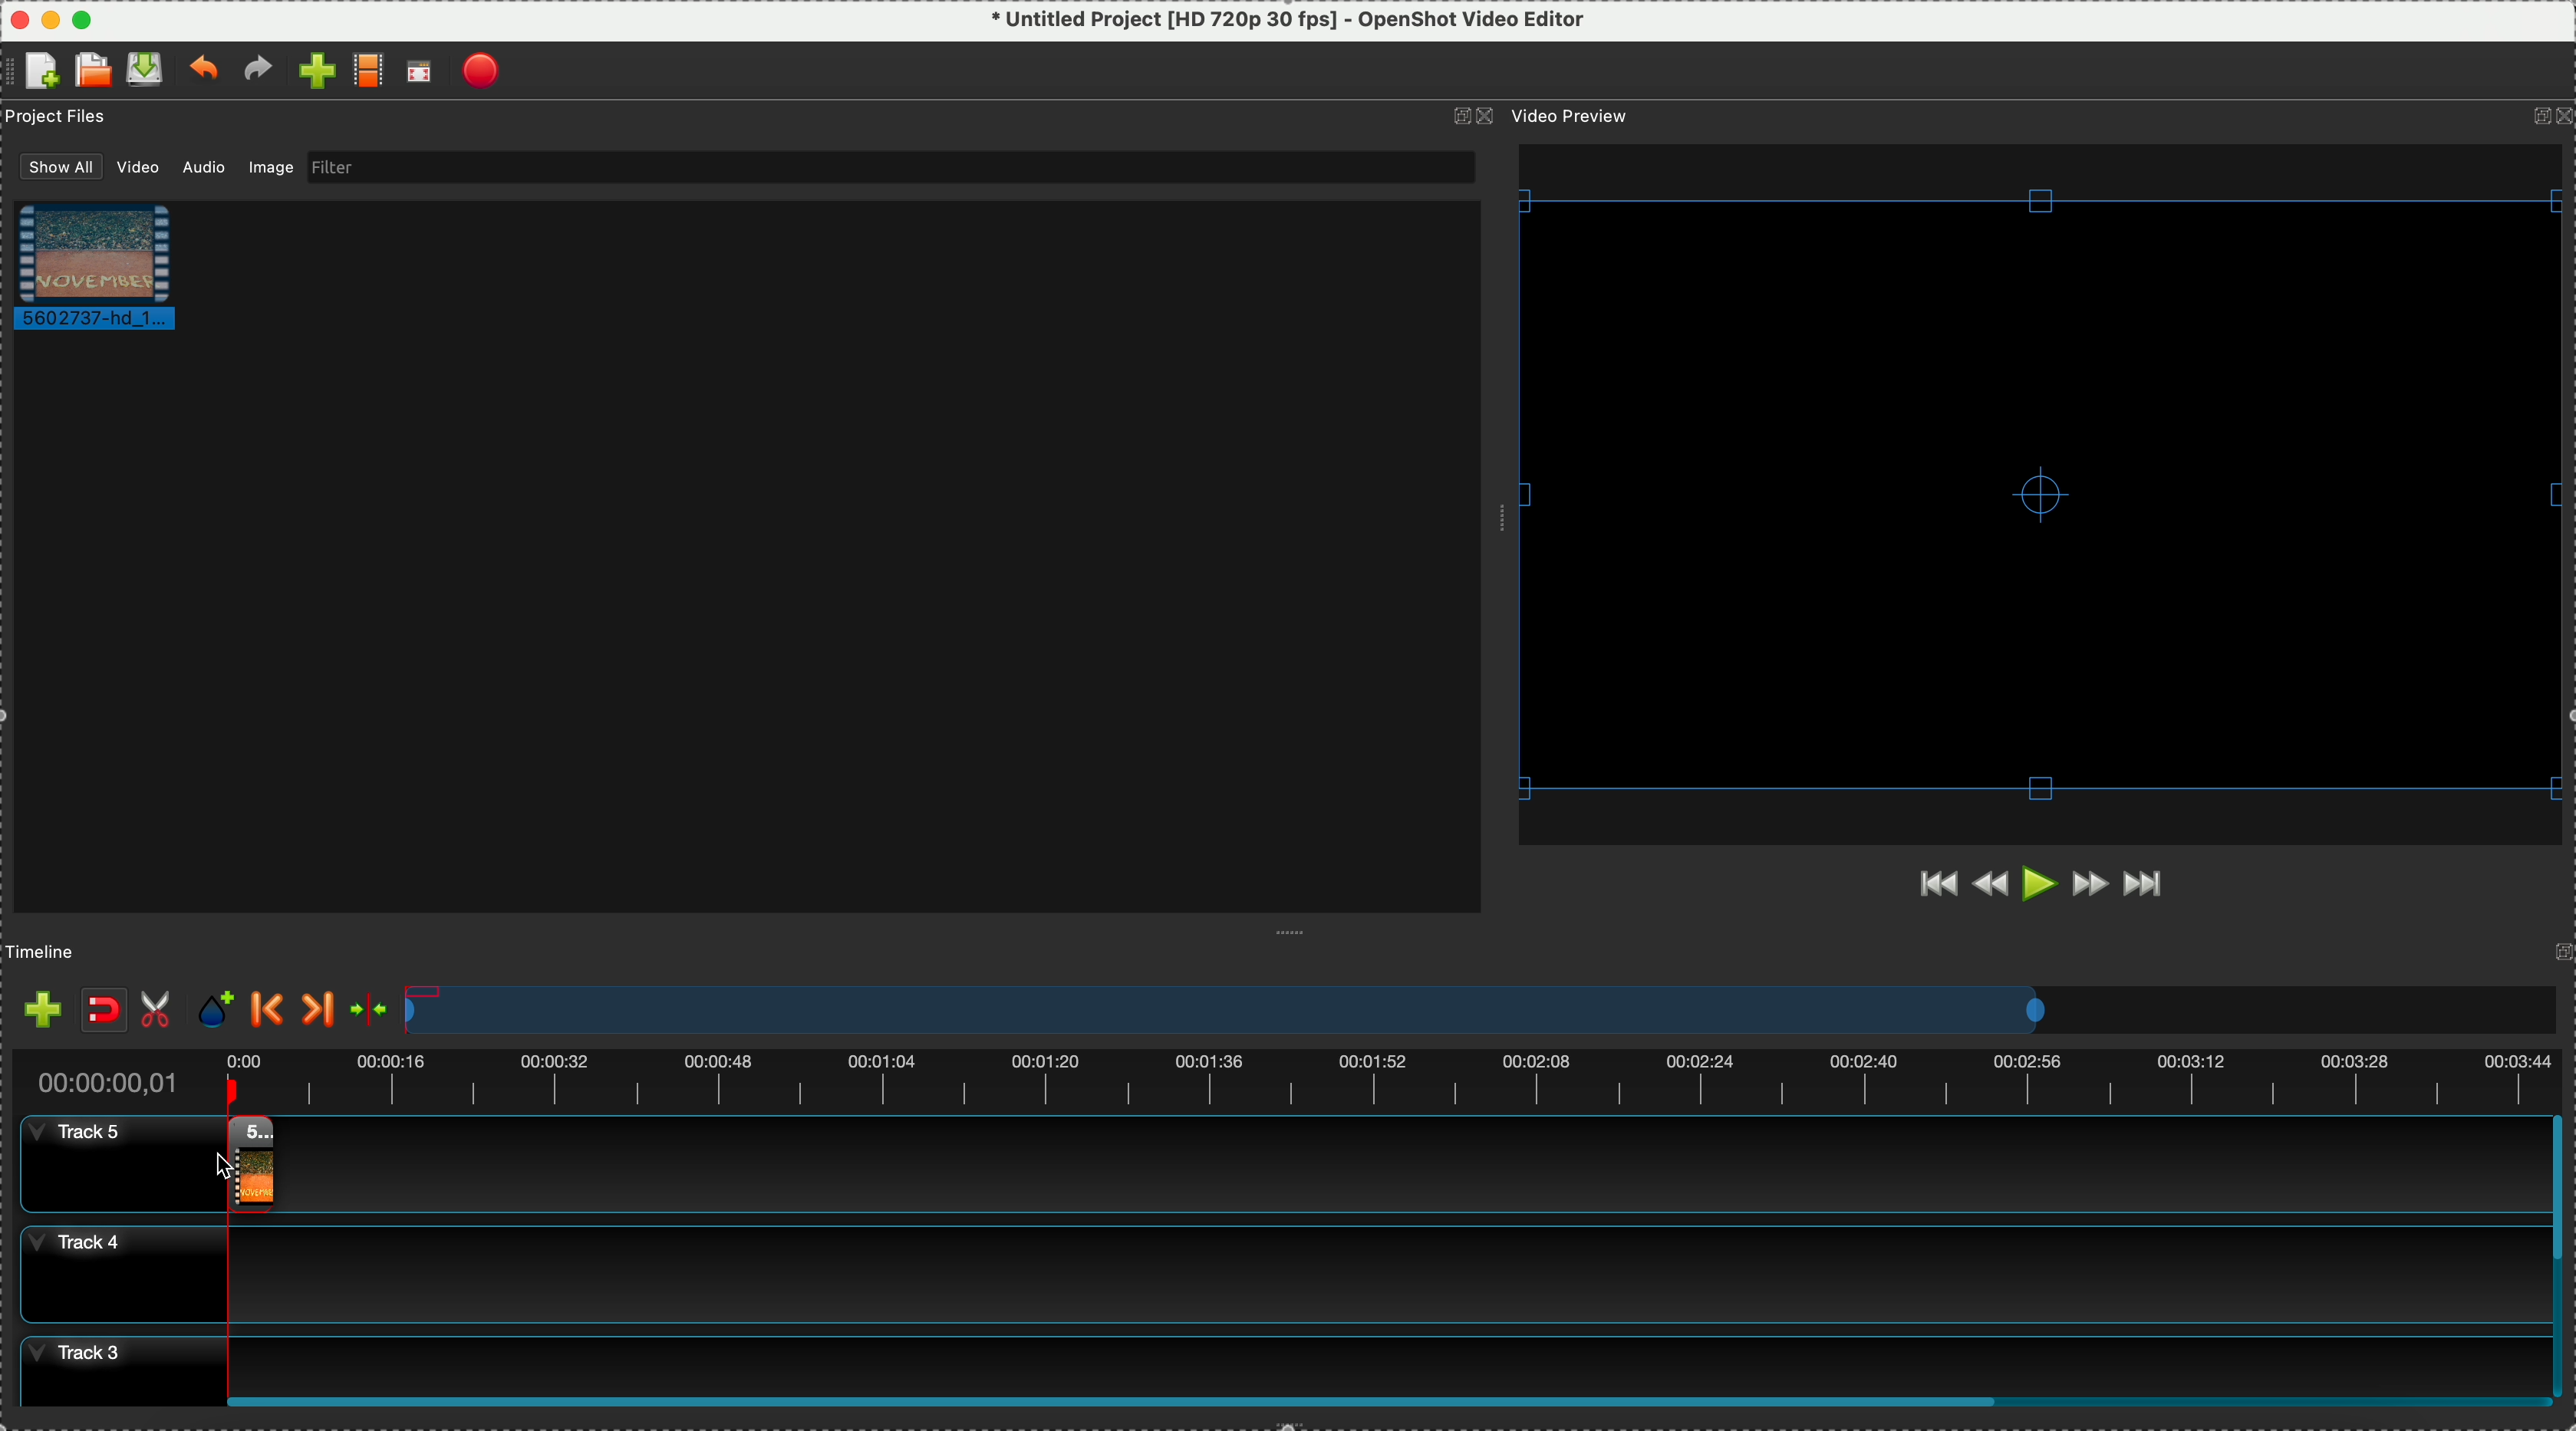 The width and height of the screenshot is (2576, 1431). What do you see at coordinates (92, 70) in the screenshot?
I see `open a recent file` at bounding box center [92, 70].